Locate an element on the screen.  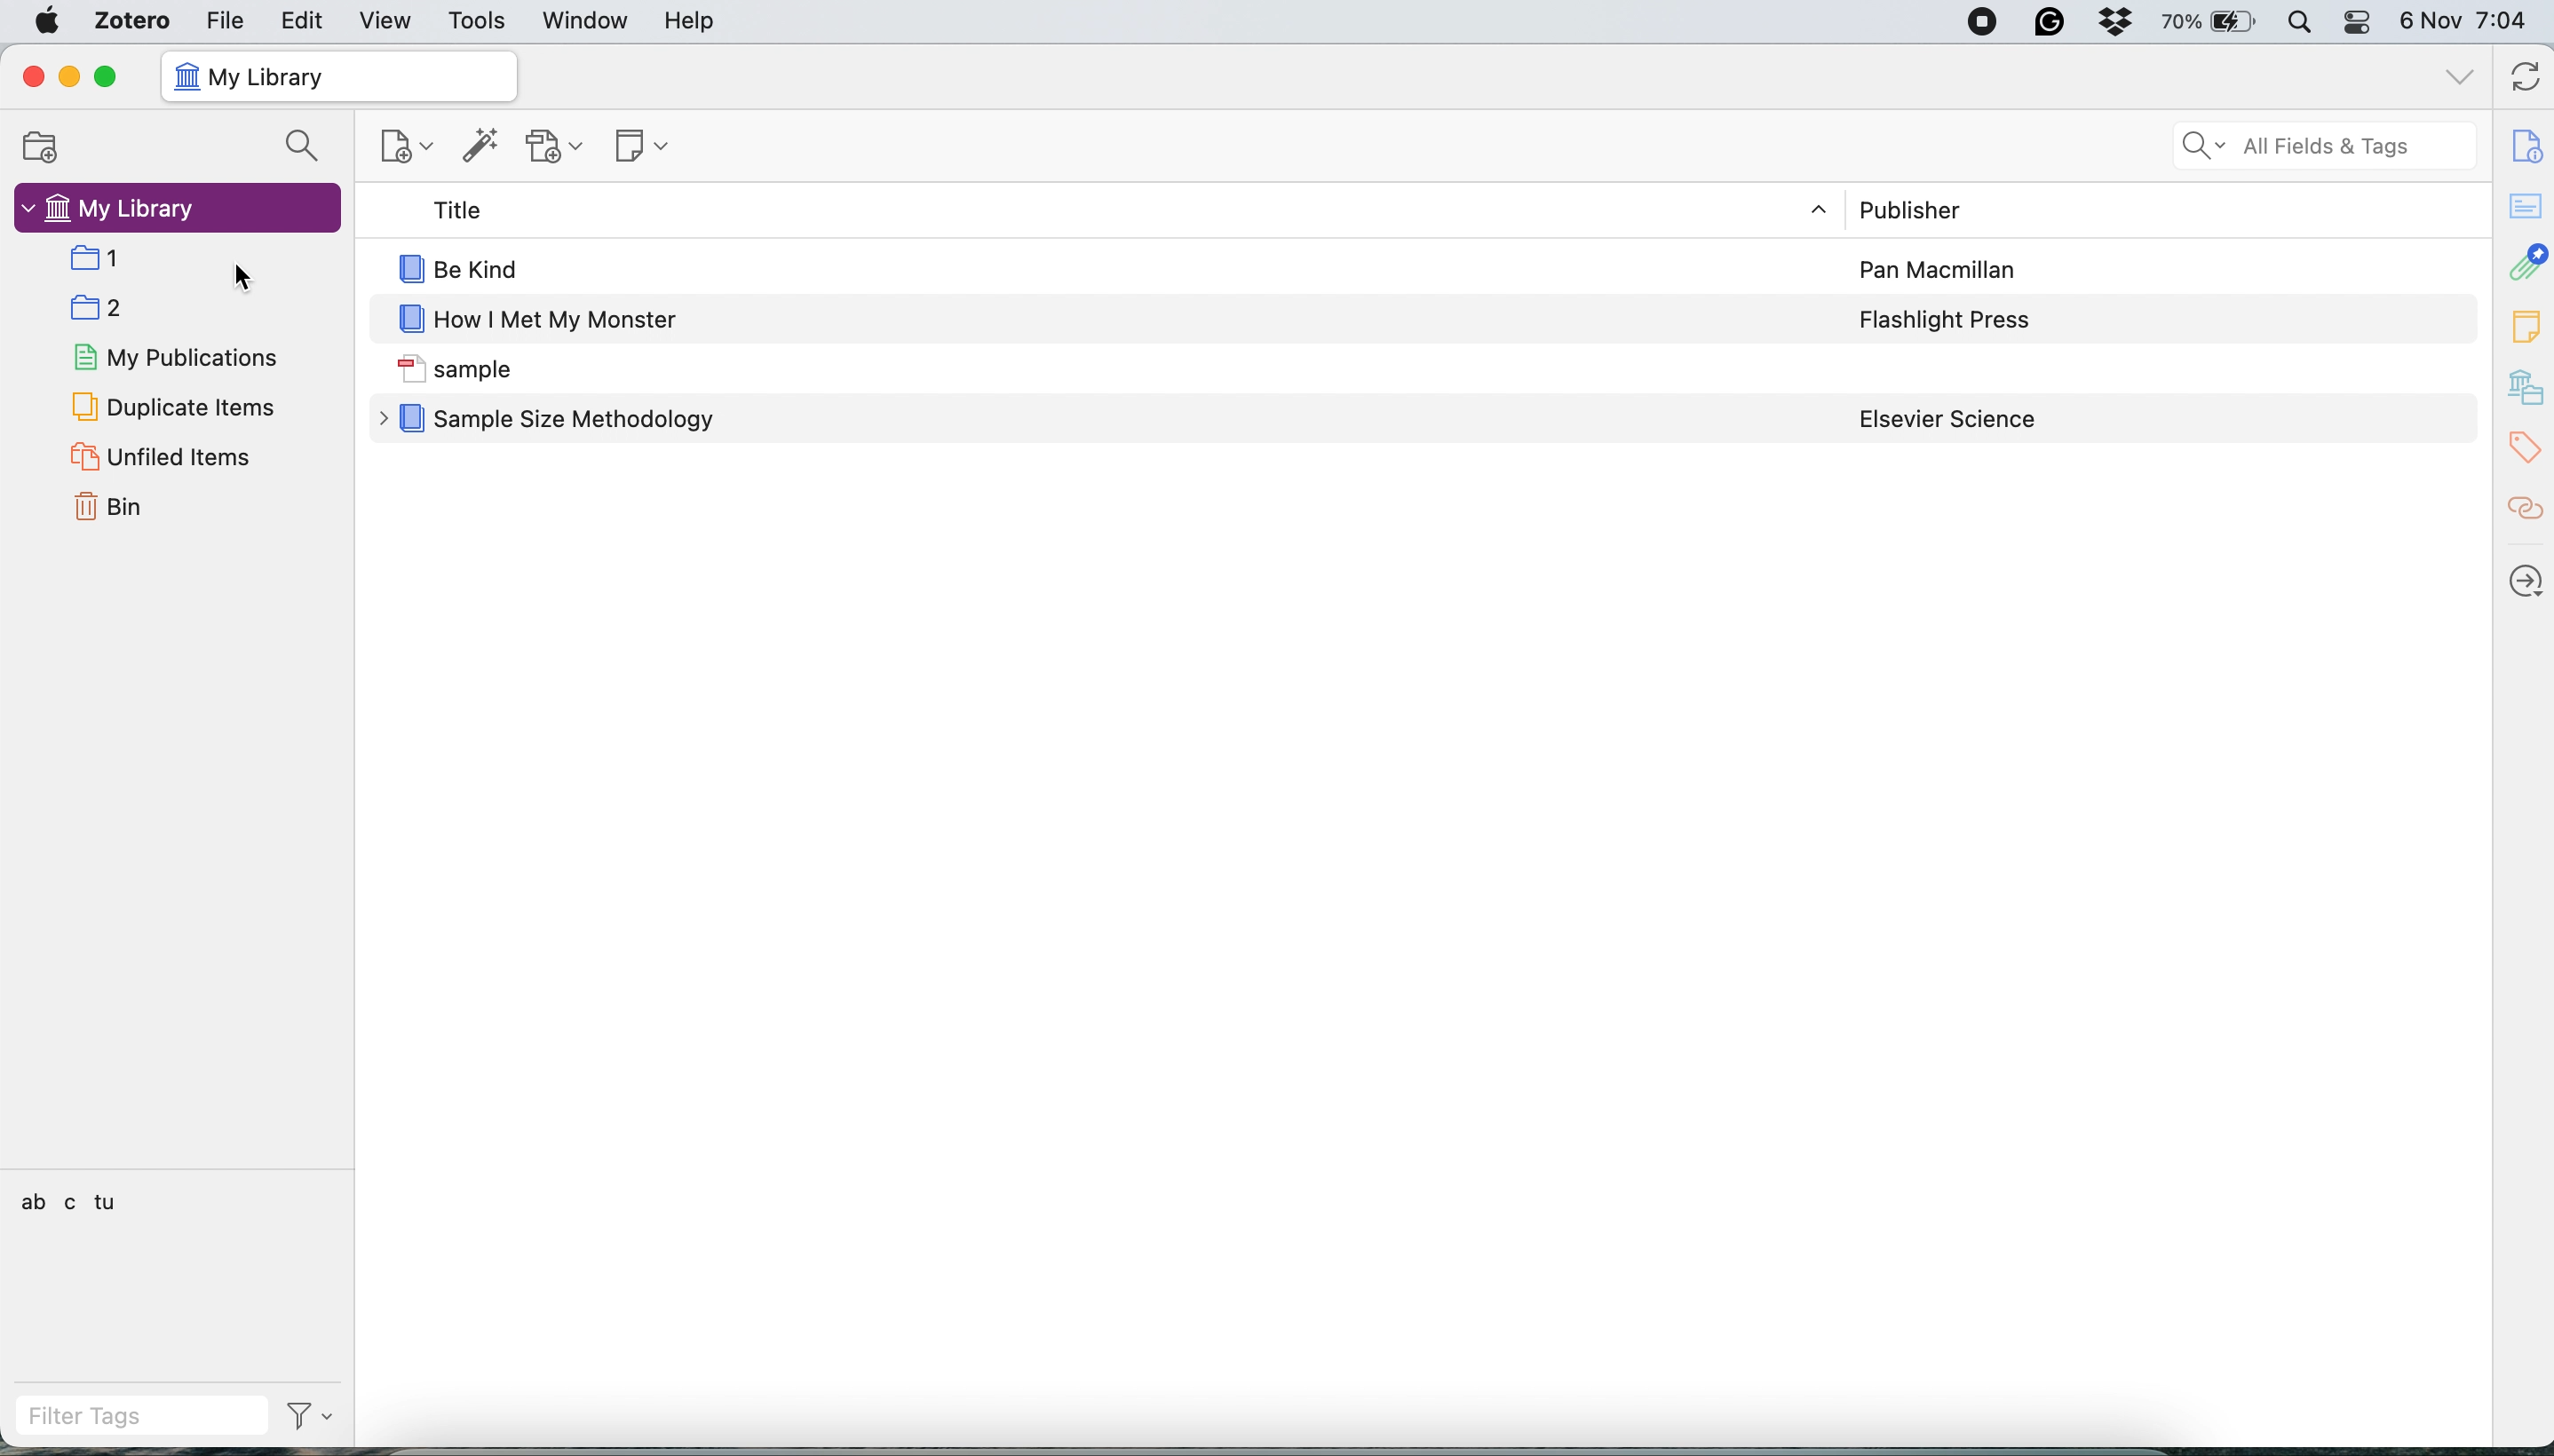
close is located at coordinates (34, 78).